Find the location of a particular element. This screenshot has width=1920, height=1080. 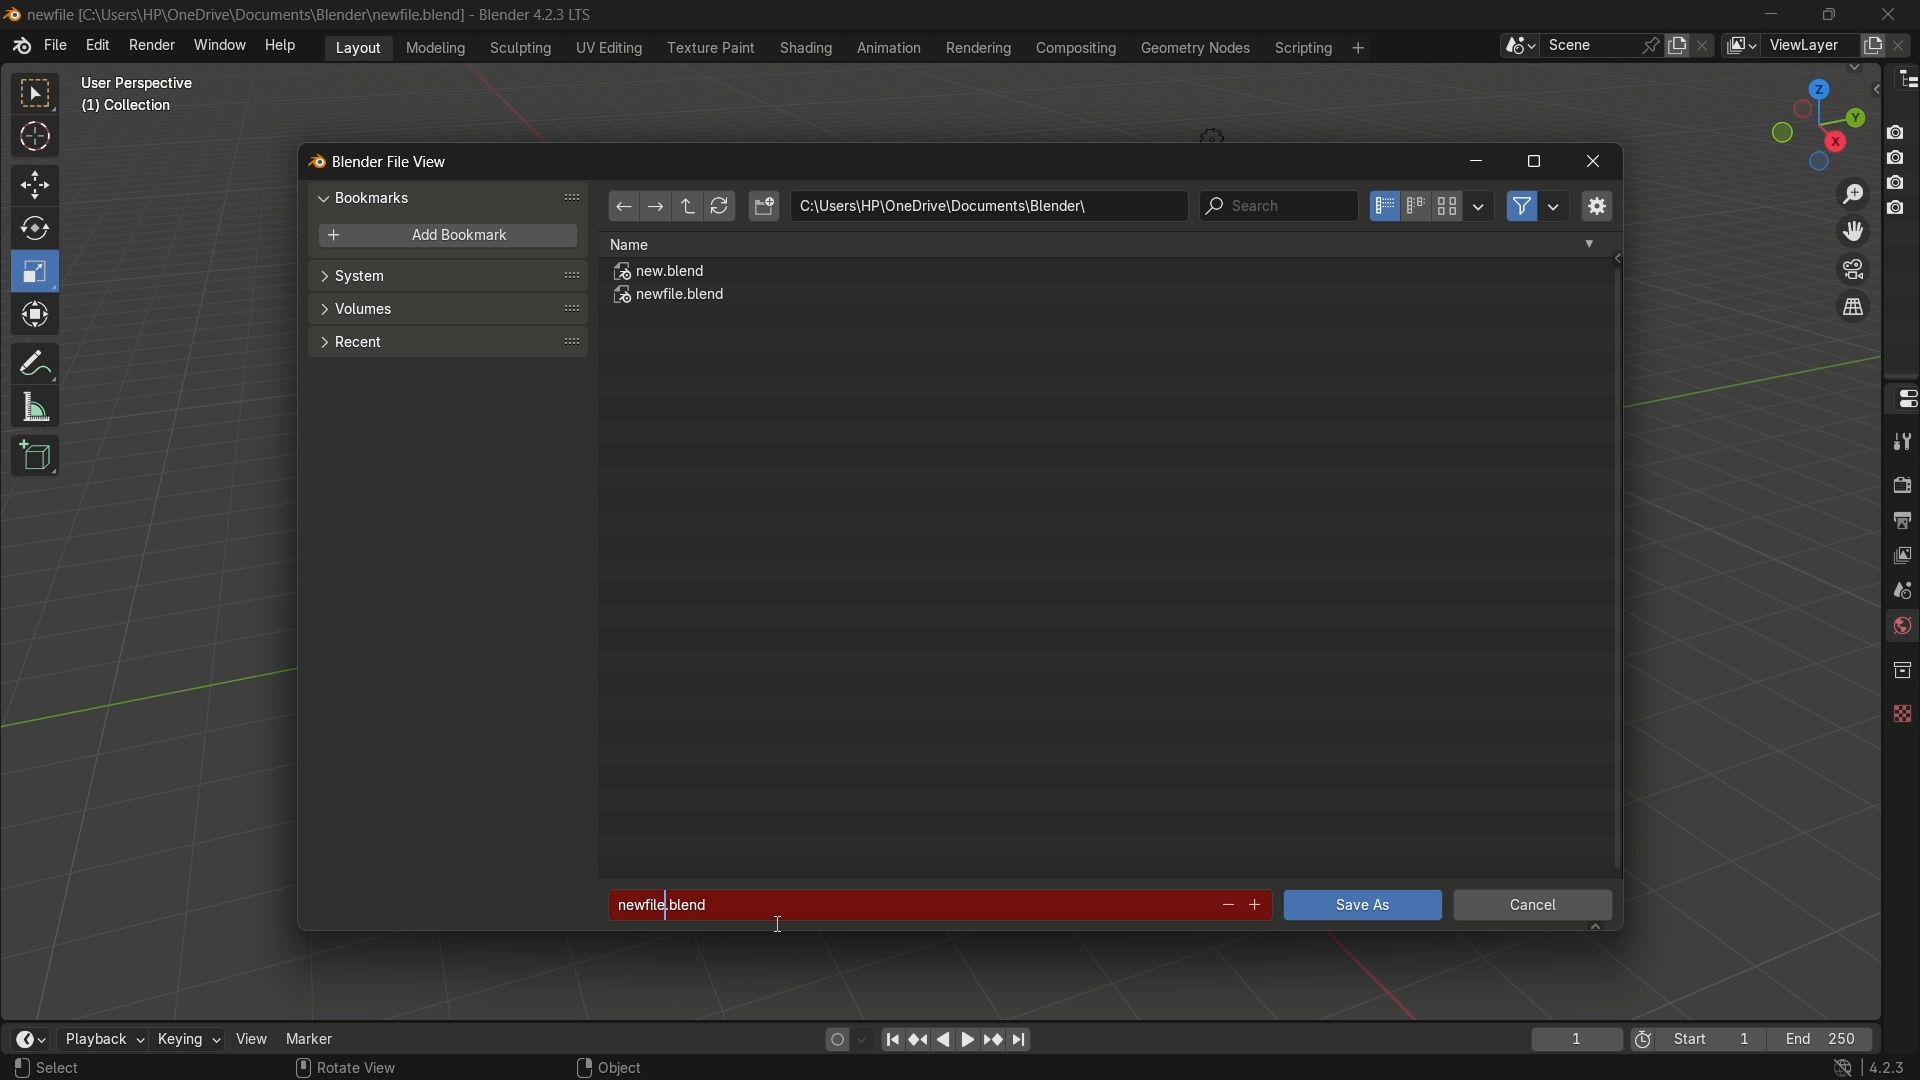

compositing menu is located at coordinates (1078, 47).